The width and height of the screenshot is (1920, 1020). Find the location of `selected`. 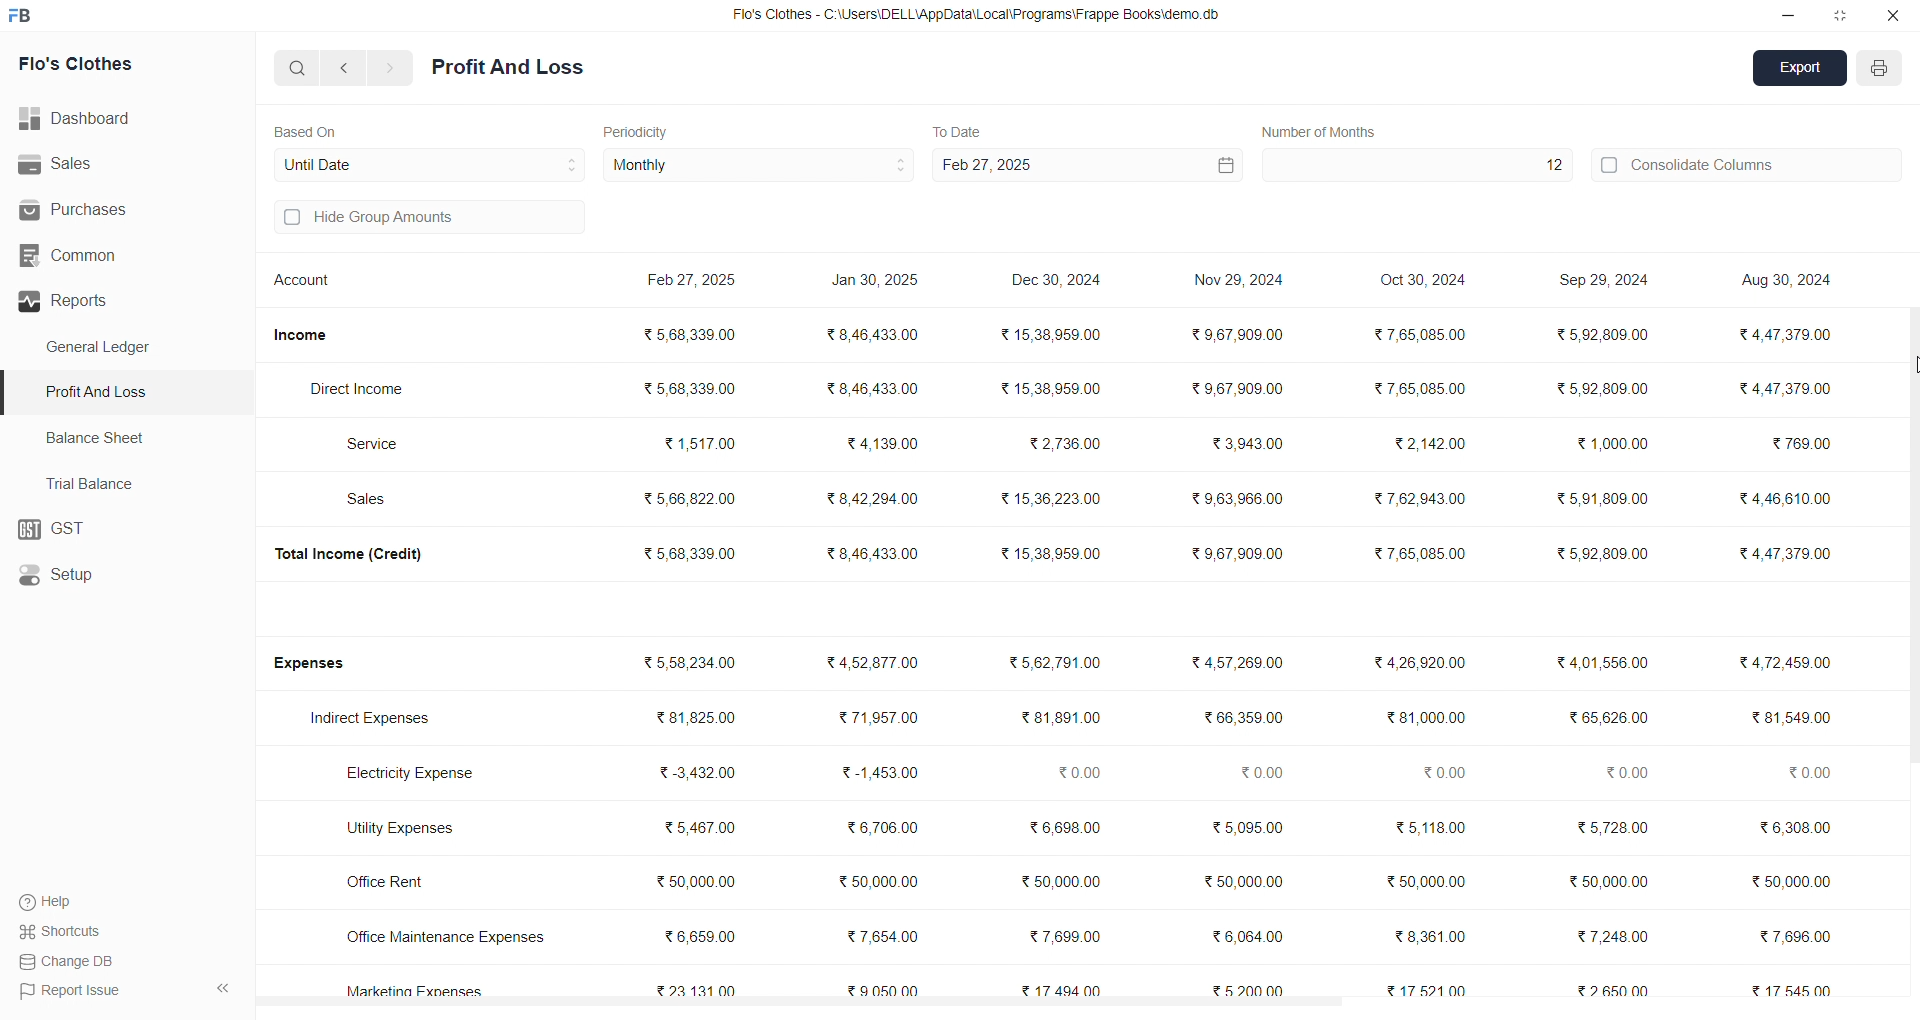

selected is located at coordinates (12, 393).